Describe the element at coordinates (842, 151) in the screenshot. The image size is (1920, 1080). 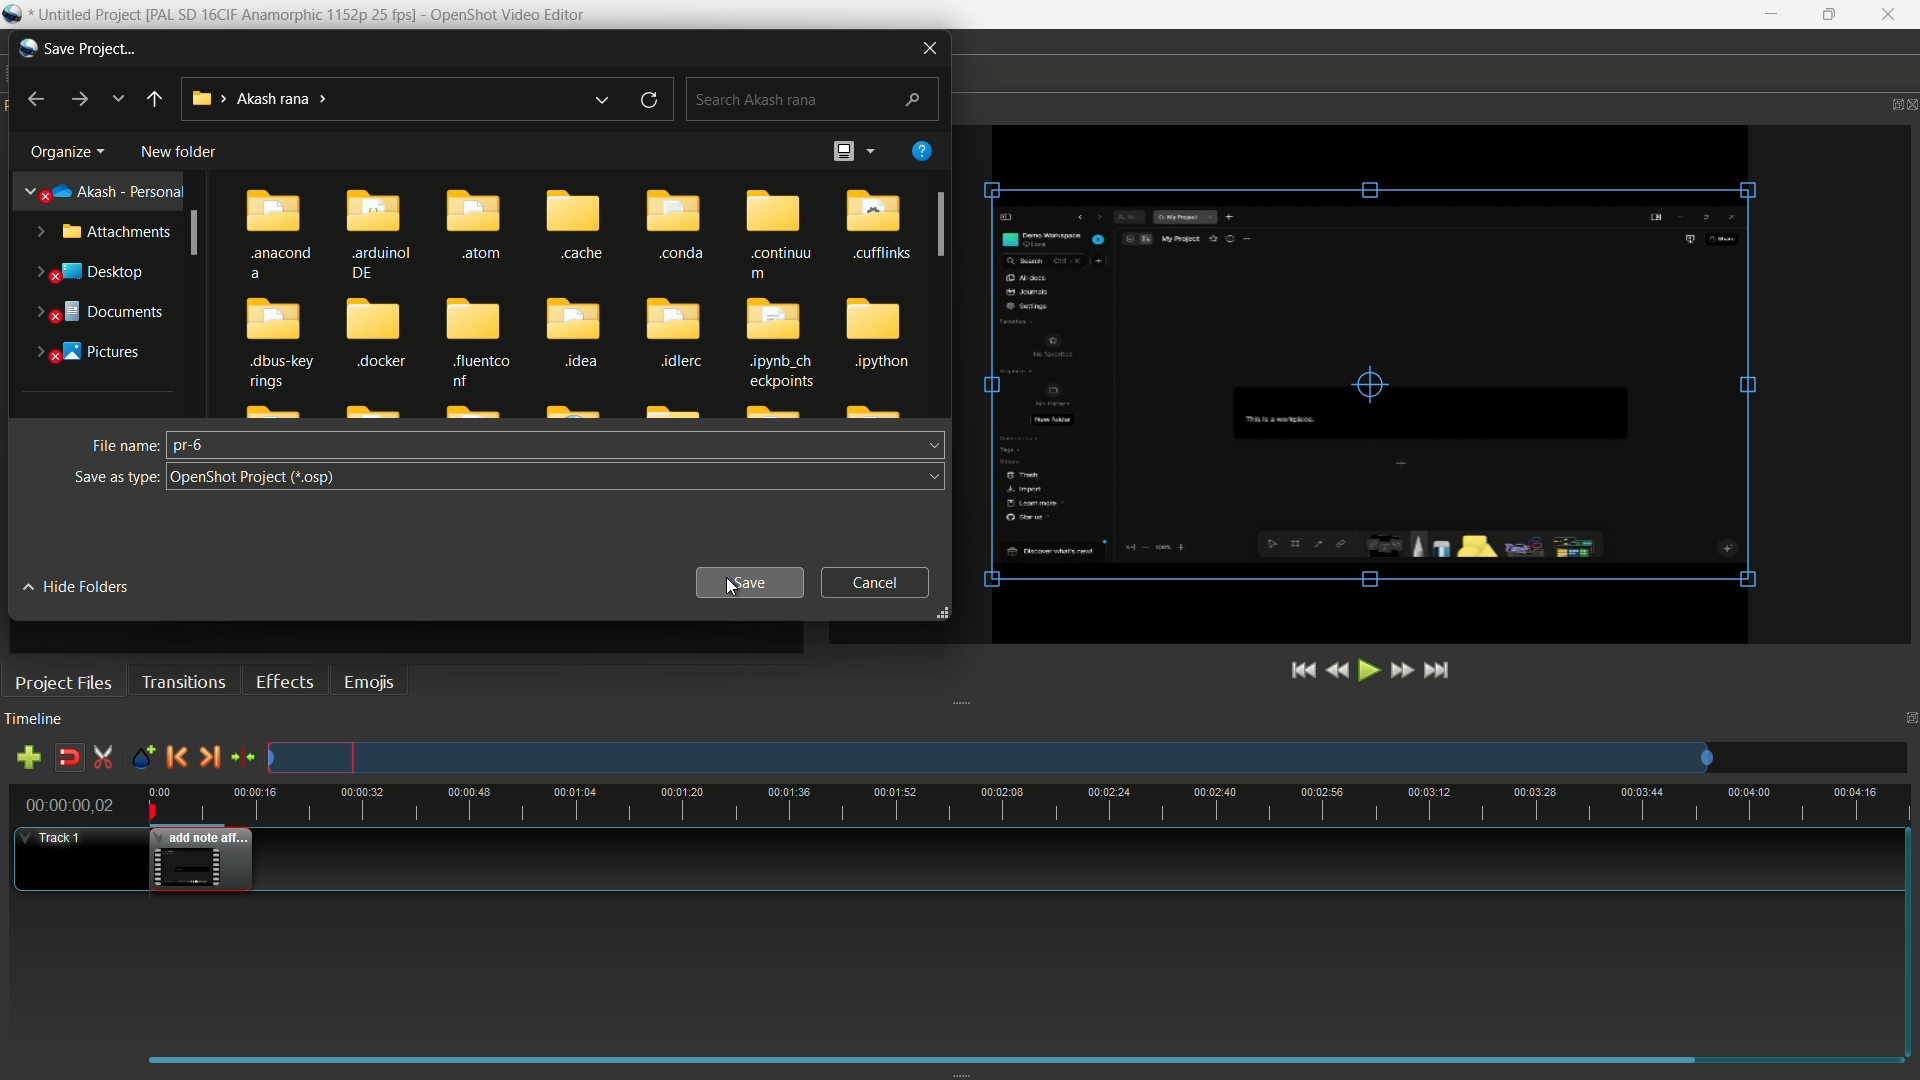
I see `change layout` at that location.